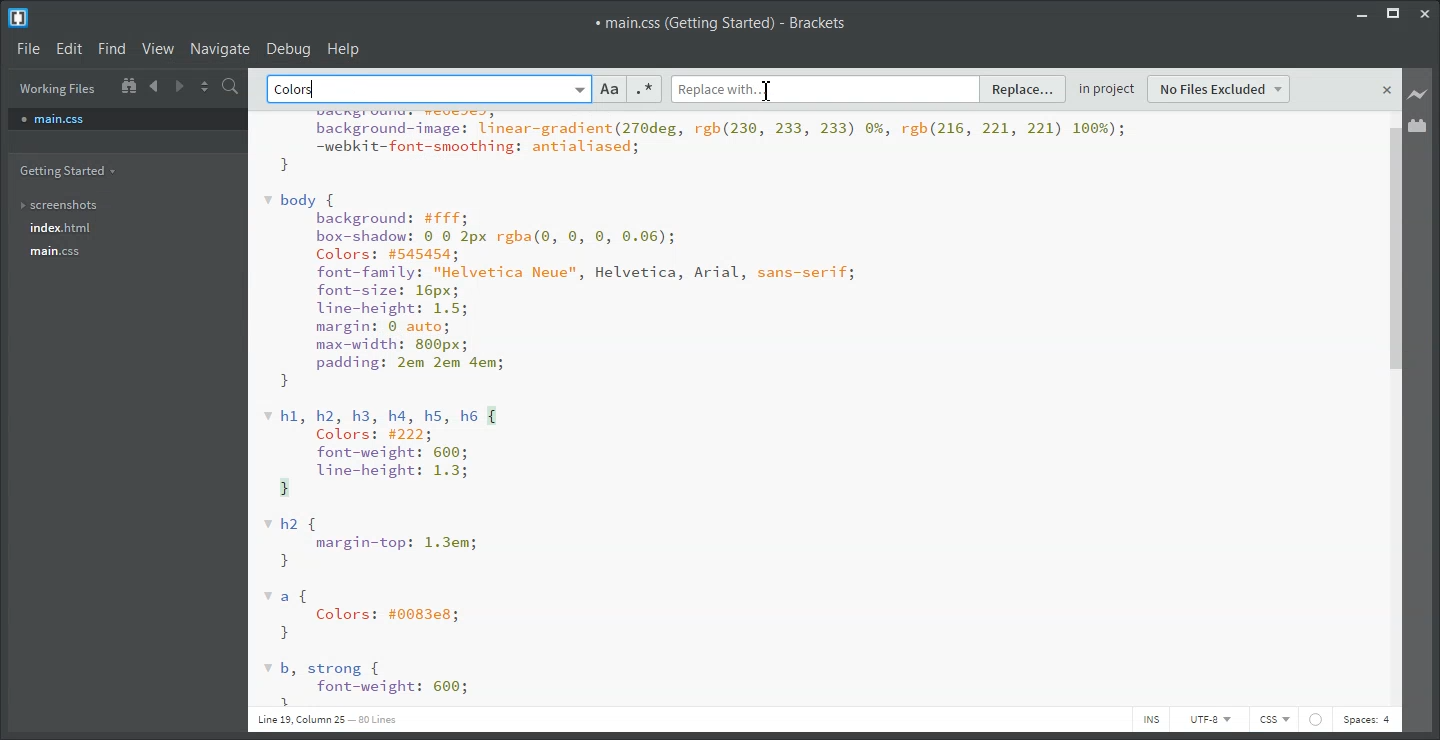  Describe the element at coordinates (72, 171) in the screenshot. I see `Getting Started` at that location.